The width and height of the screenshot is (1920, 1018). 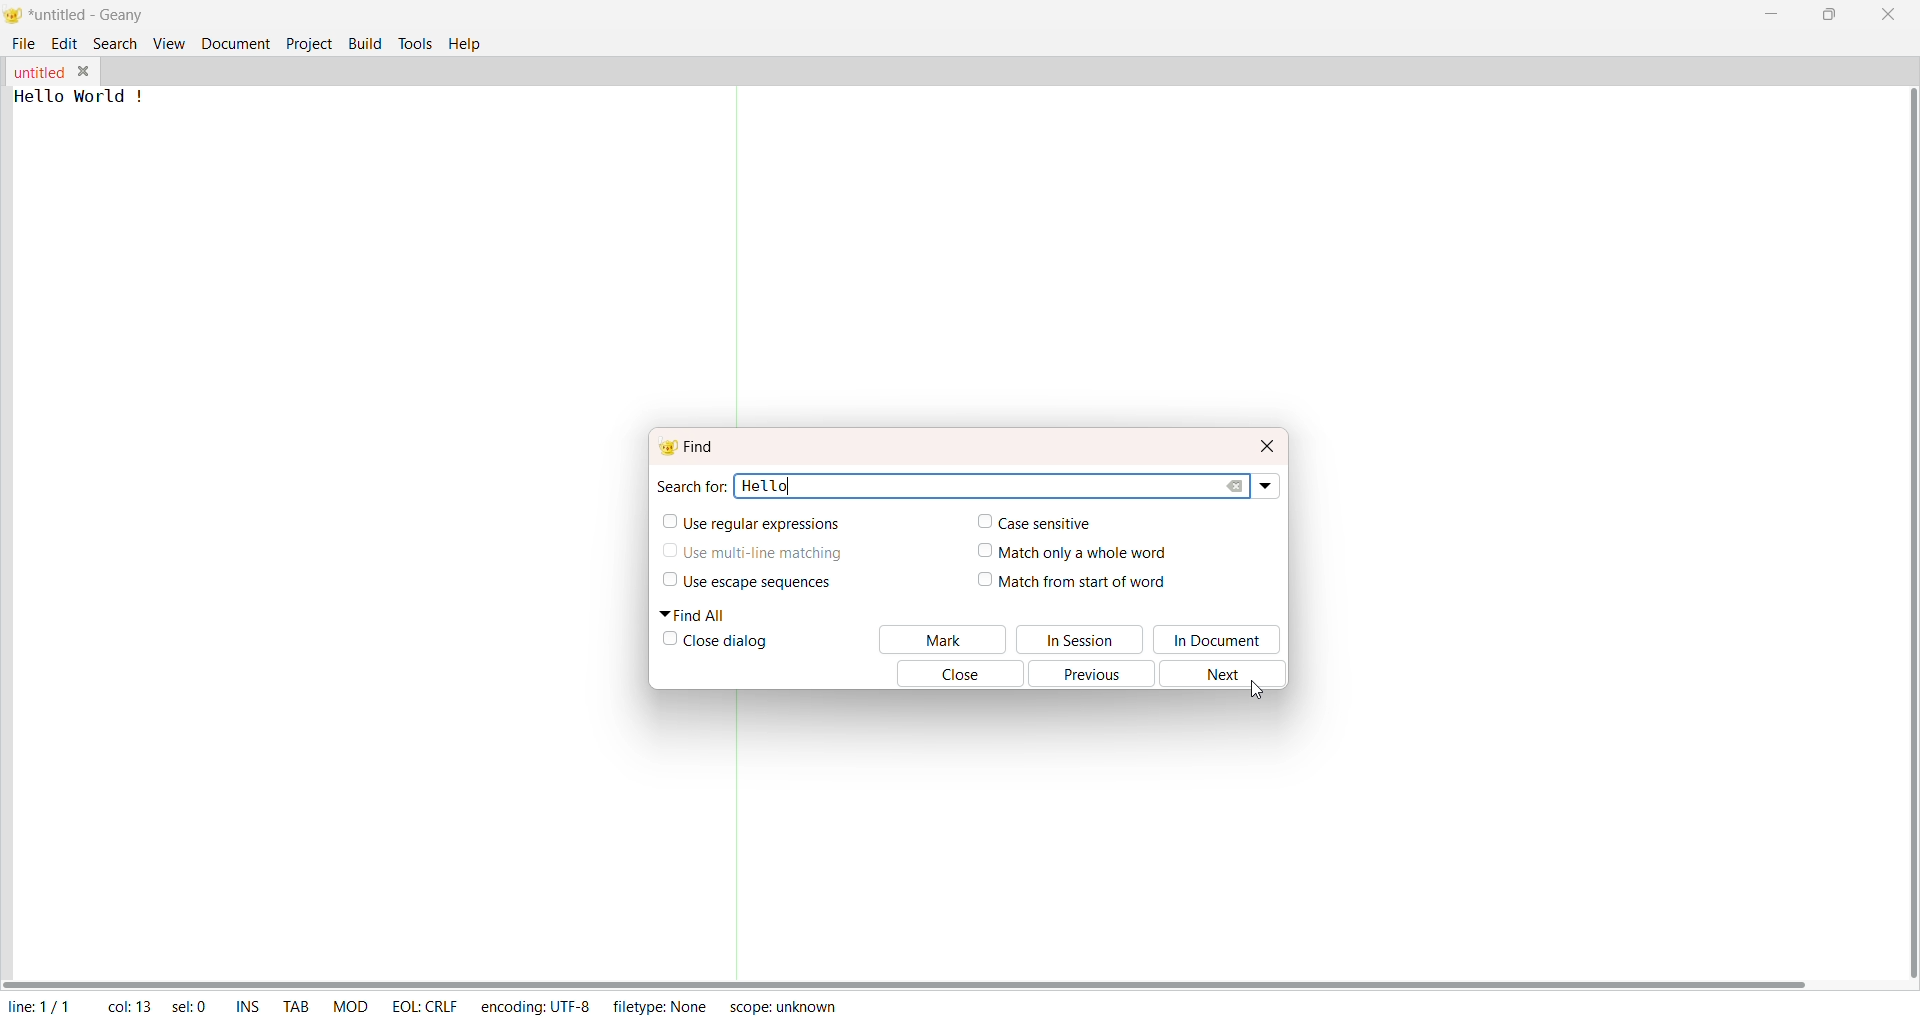 I want to click on Filtertype, so click(x=666, y=1008).